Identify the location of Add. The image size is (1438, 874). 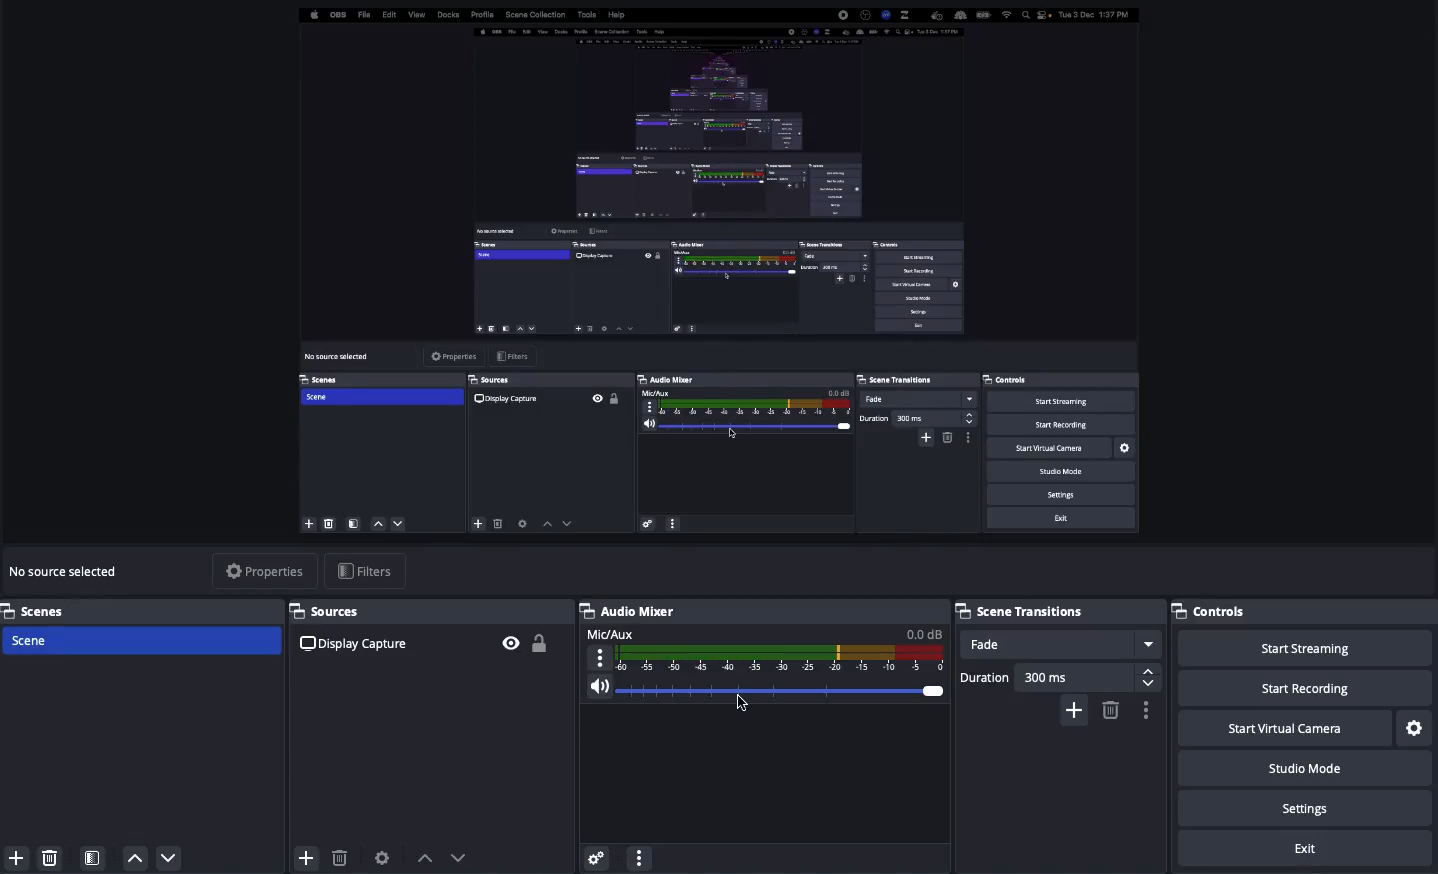
(13, 858).